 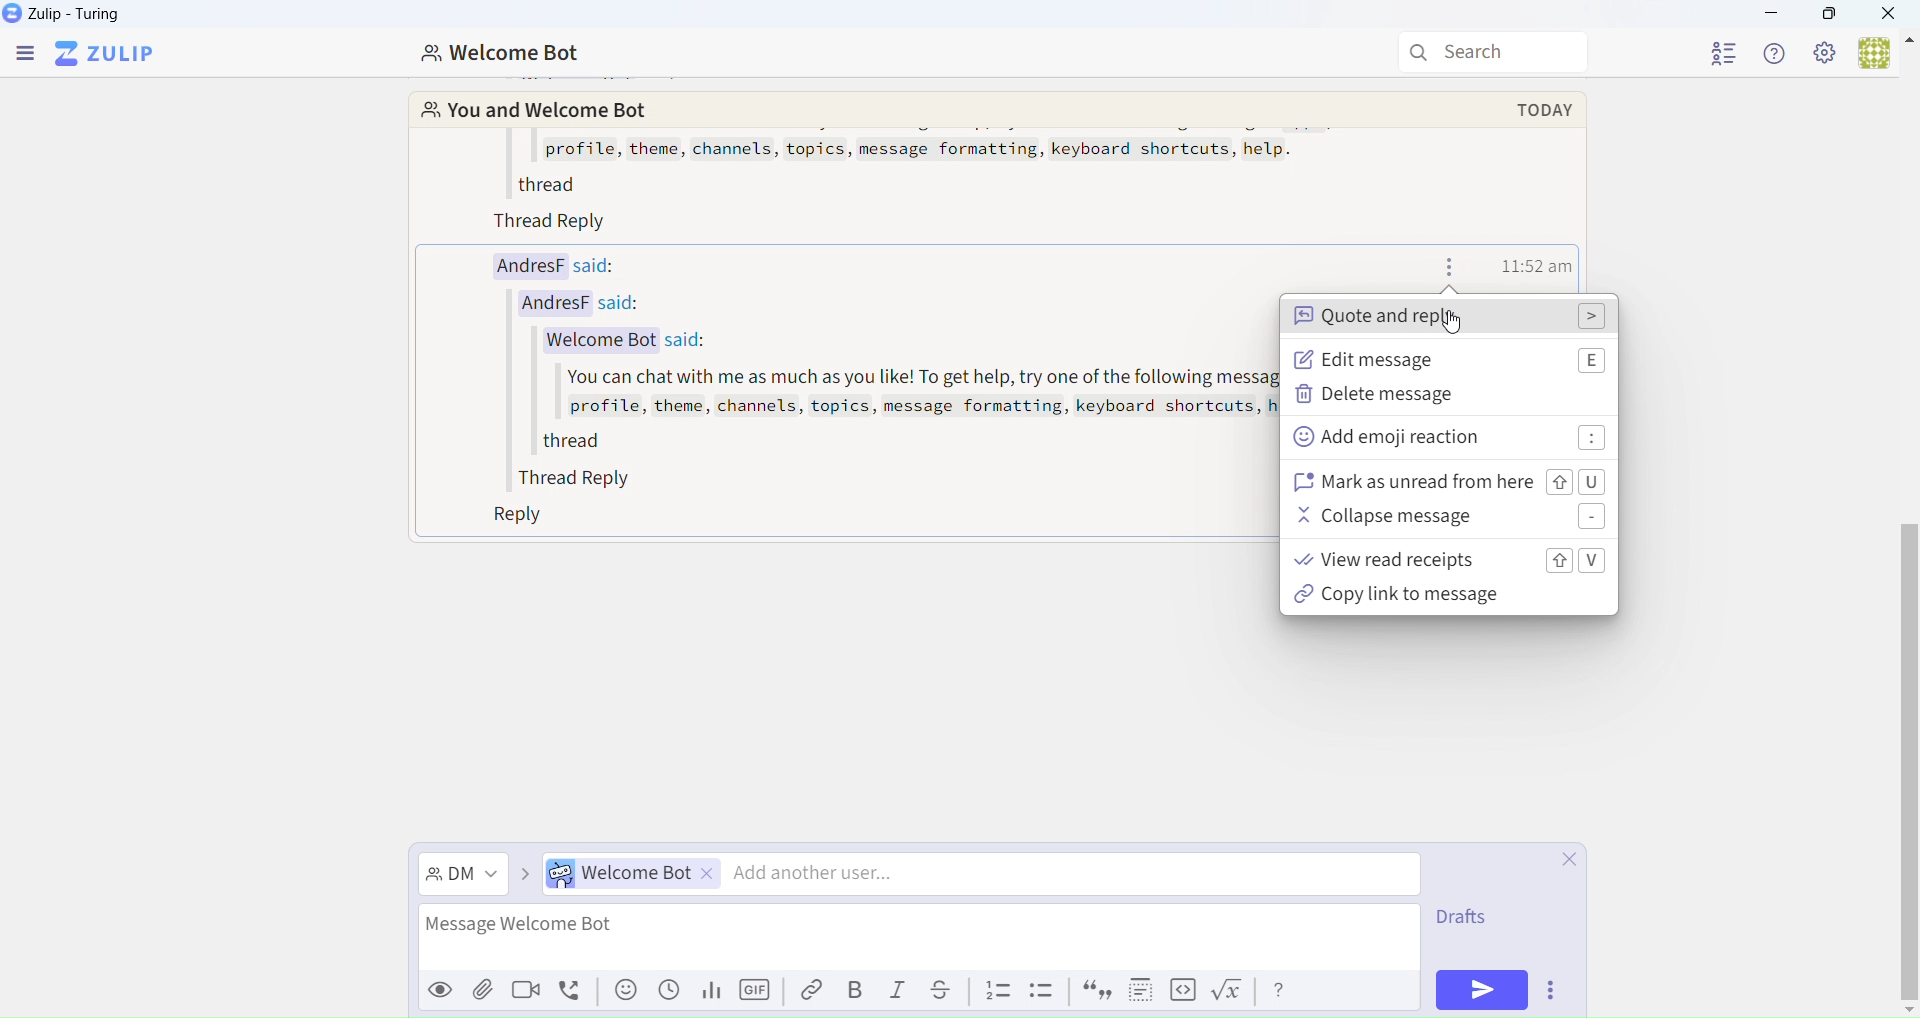 What do you see at coordinates (1042, 992) in the screenshot?
I see `List` at bounding box center [1042, 992].